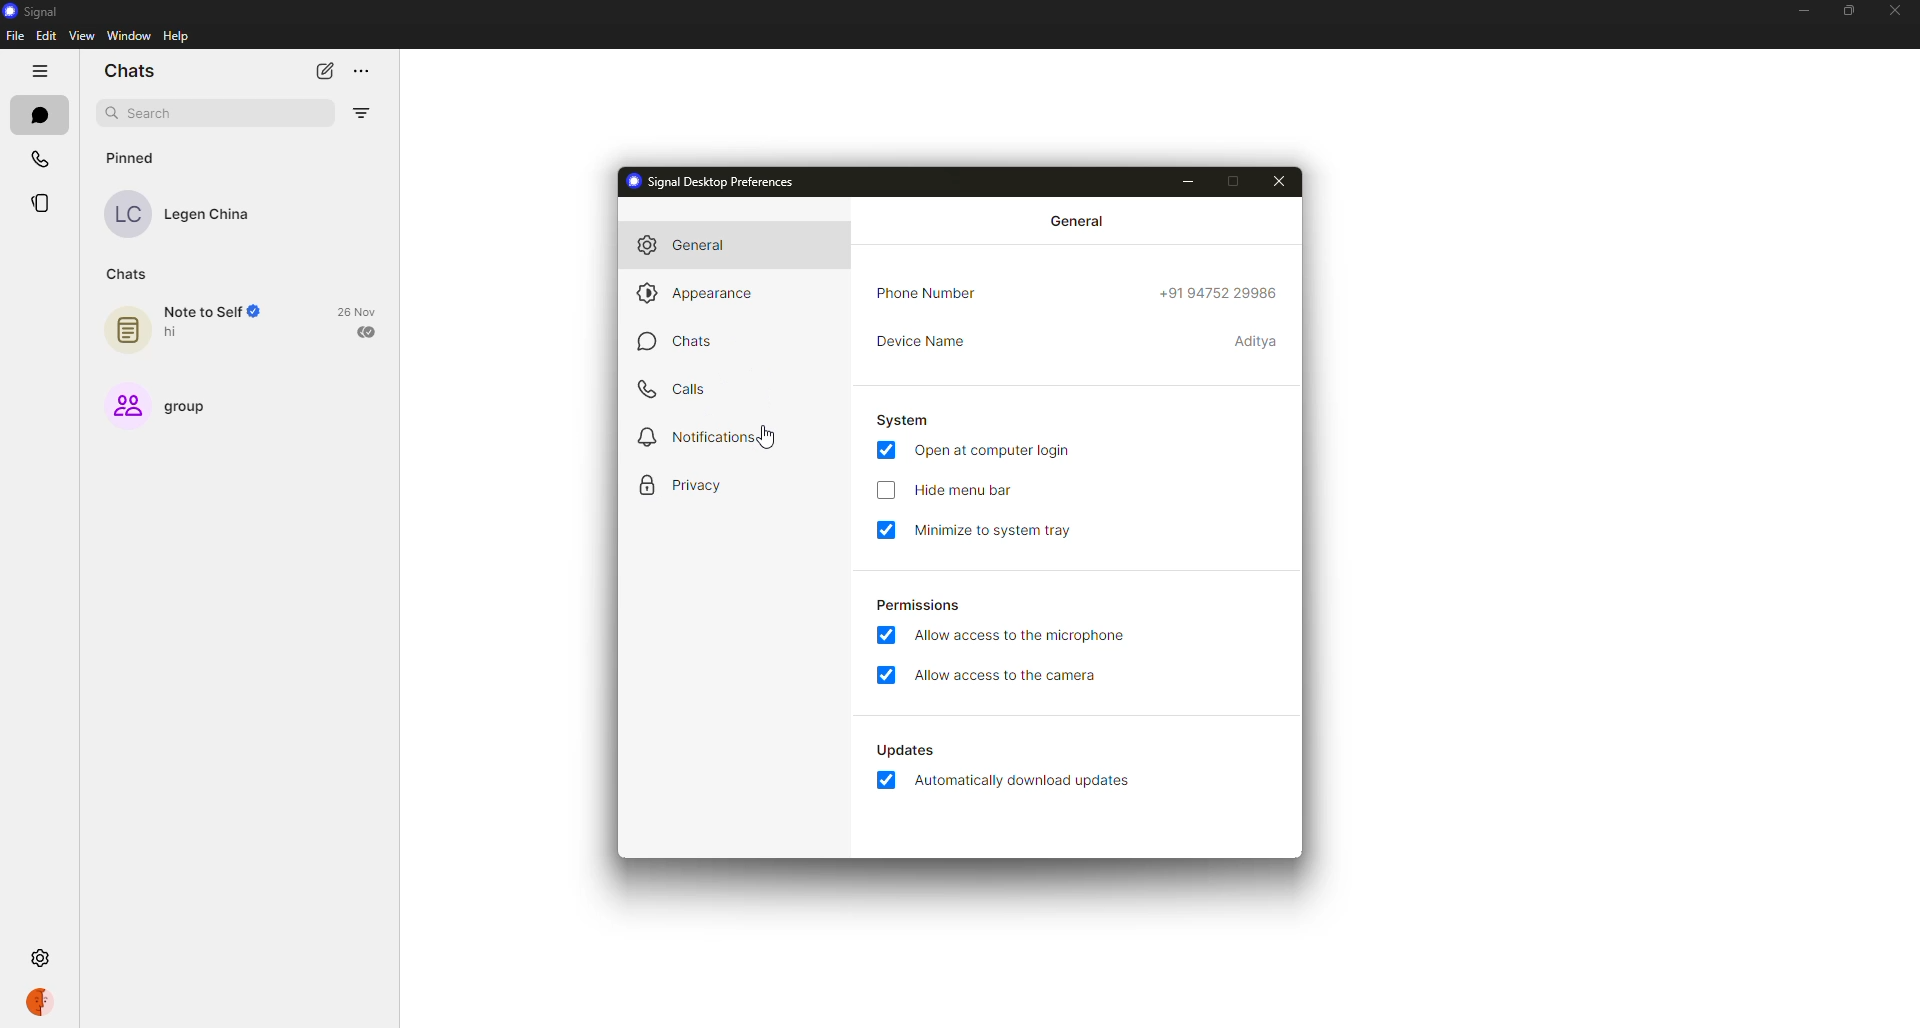 This screenshot has width=1920, height=1028. Describe the element at coordinates (1894, 10) in the screenshot. I see `close` at that location.